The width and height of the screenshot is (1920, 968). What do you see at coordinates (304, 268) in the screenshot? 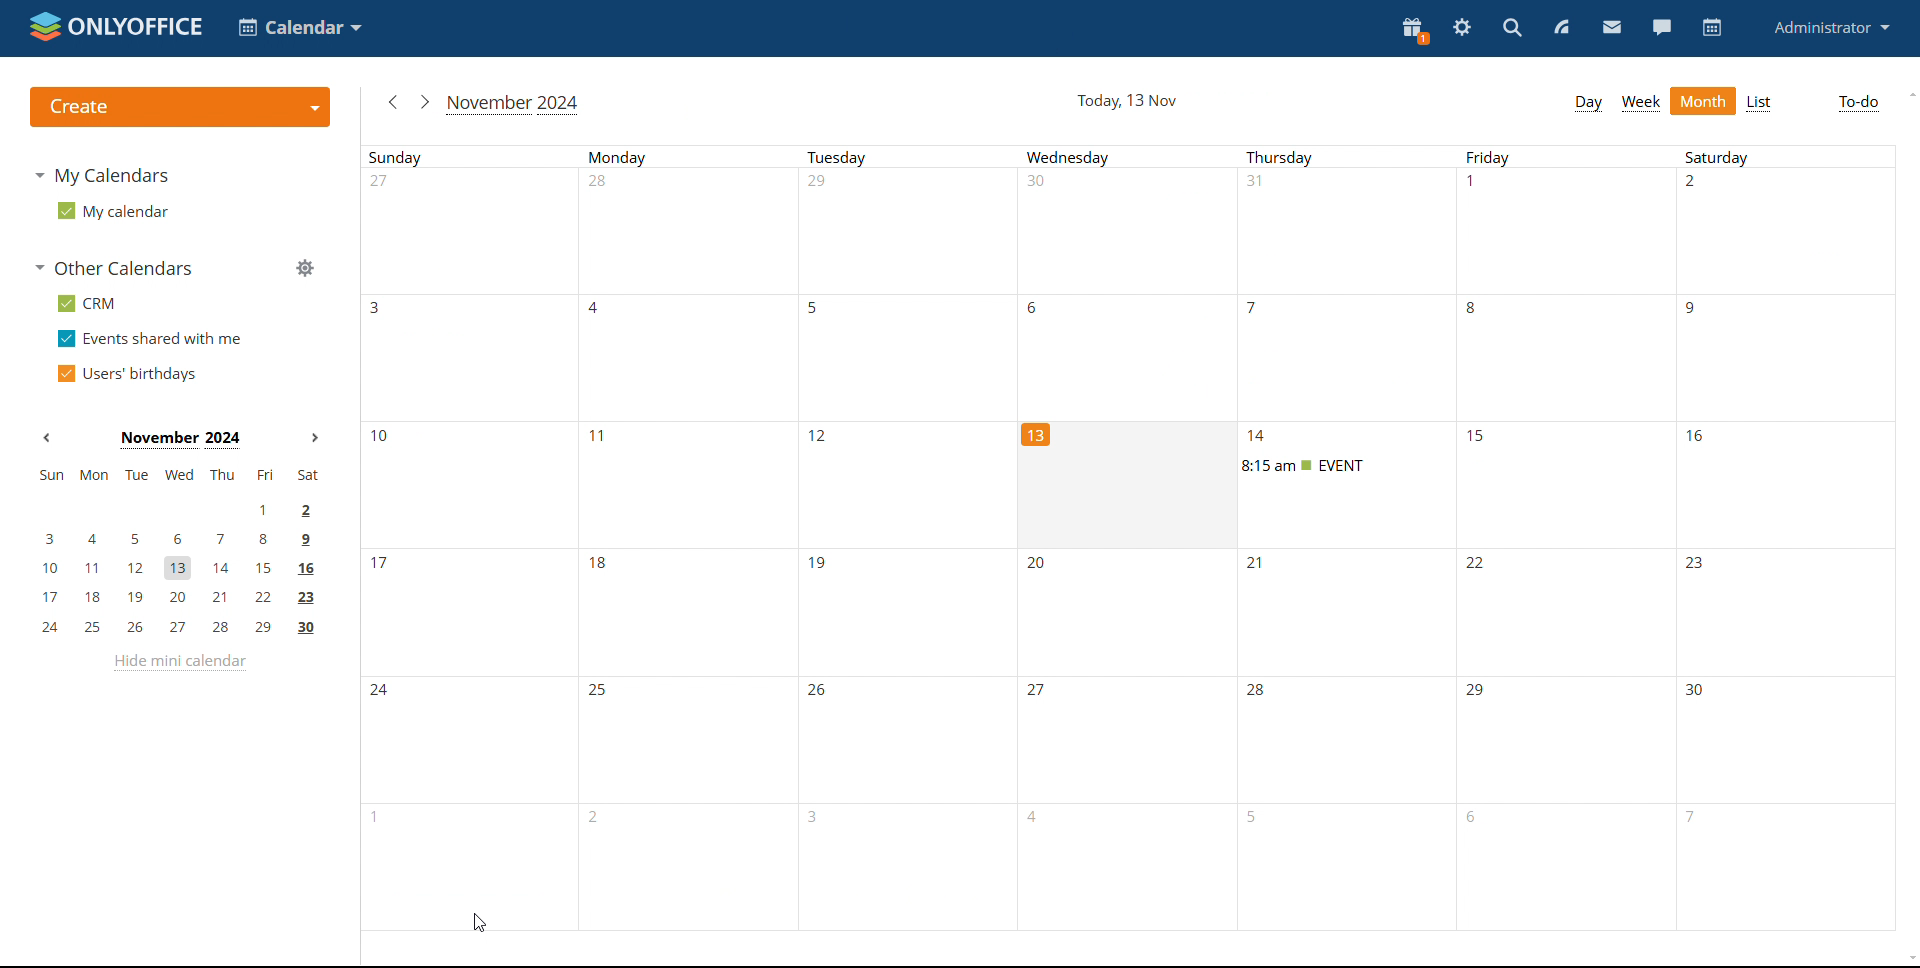
I see `manage` at bounding box center [304, 268].